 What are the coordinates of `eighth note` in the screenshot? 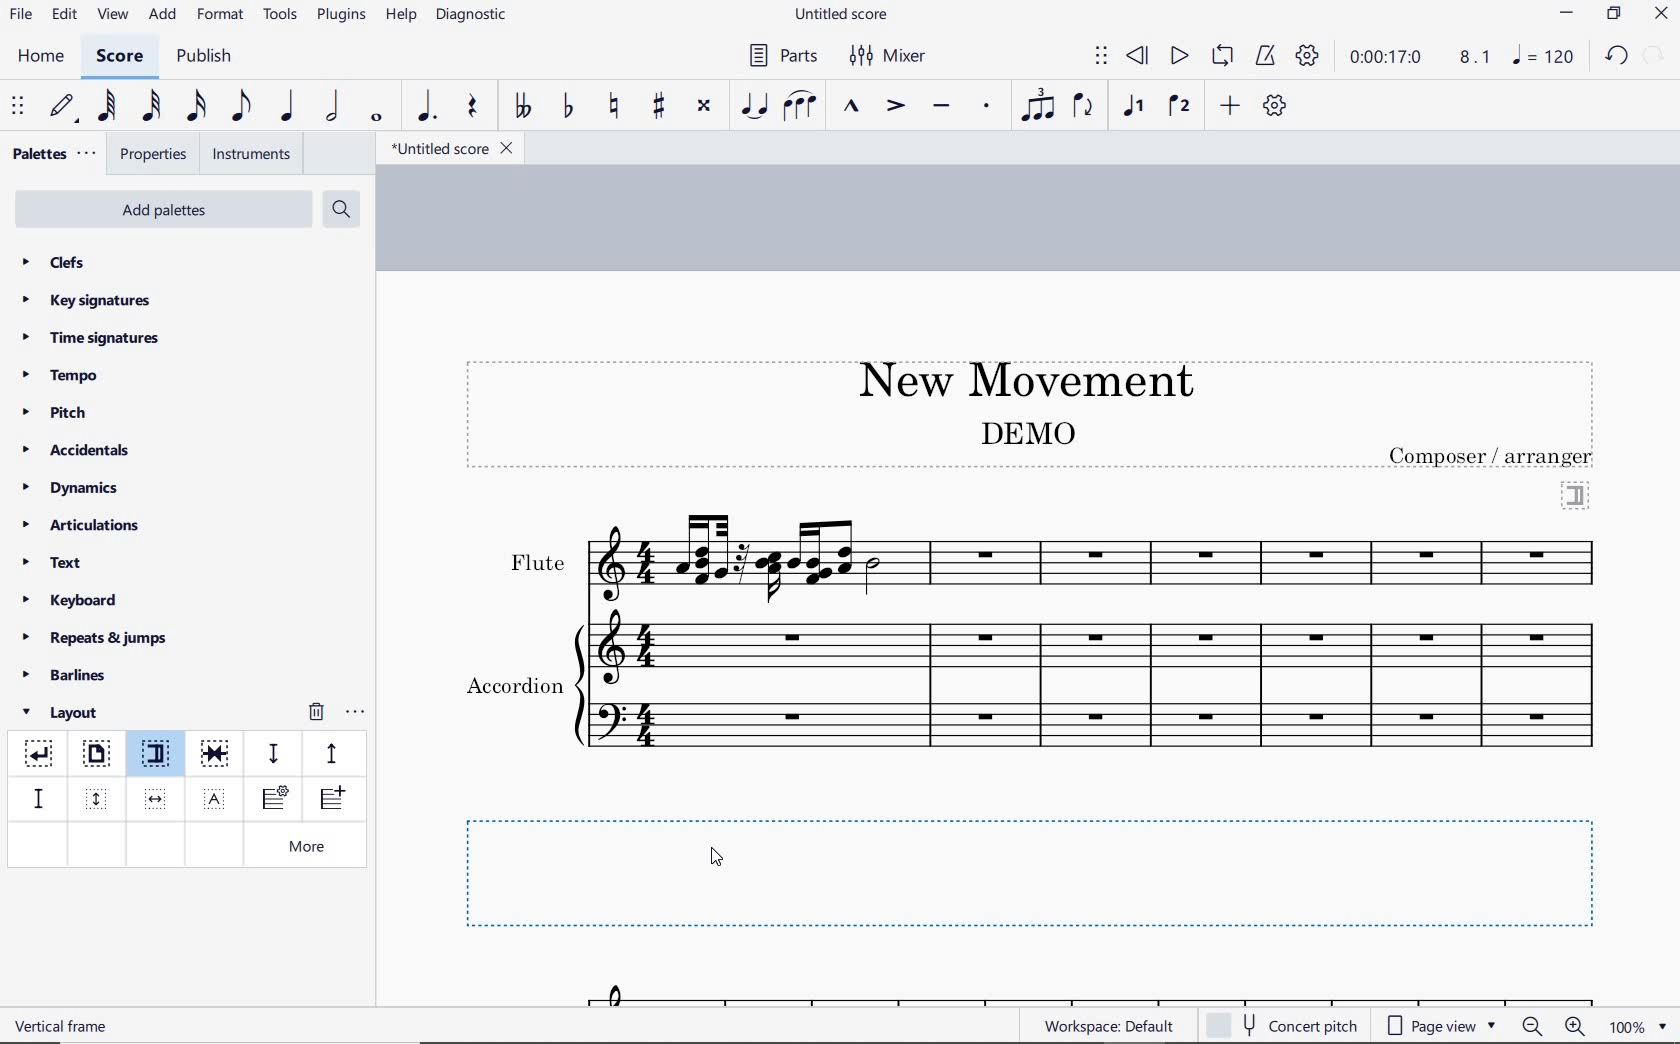 It's located at (241, 110).